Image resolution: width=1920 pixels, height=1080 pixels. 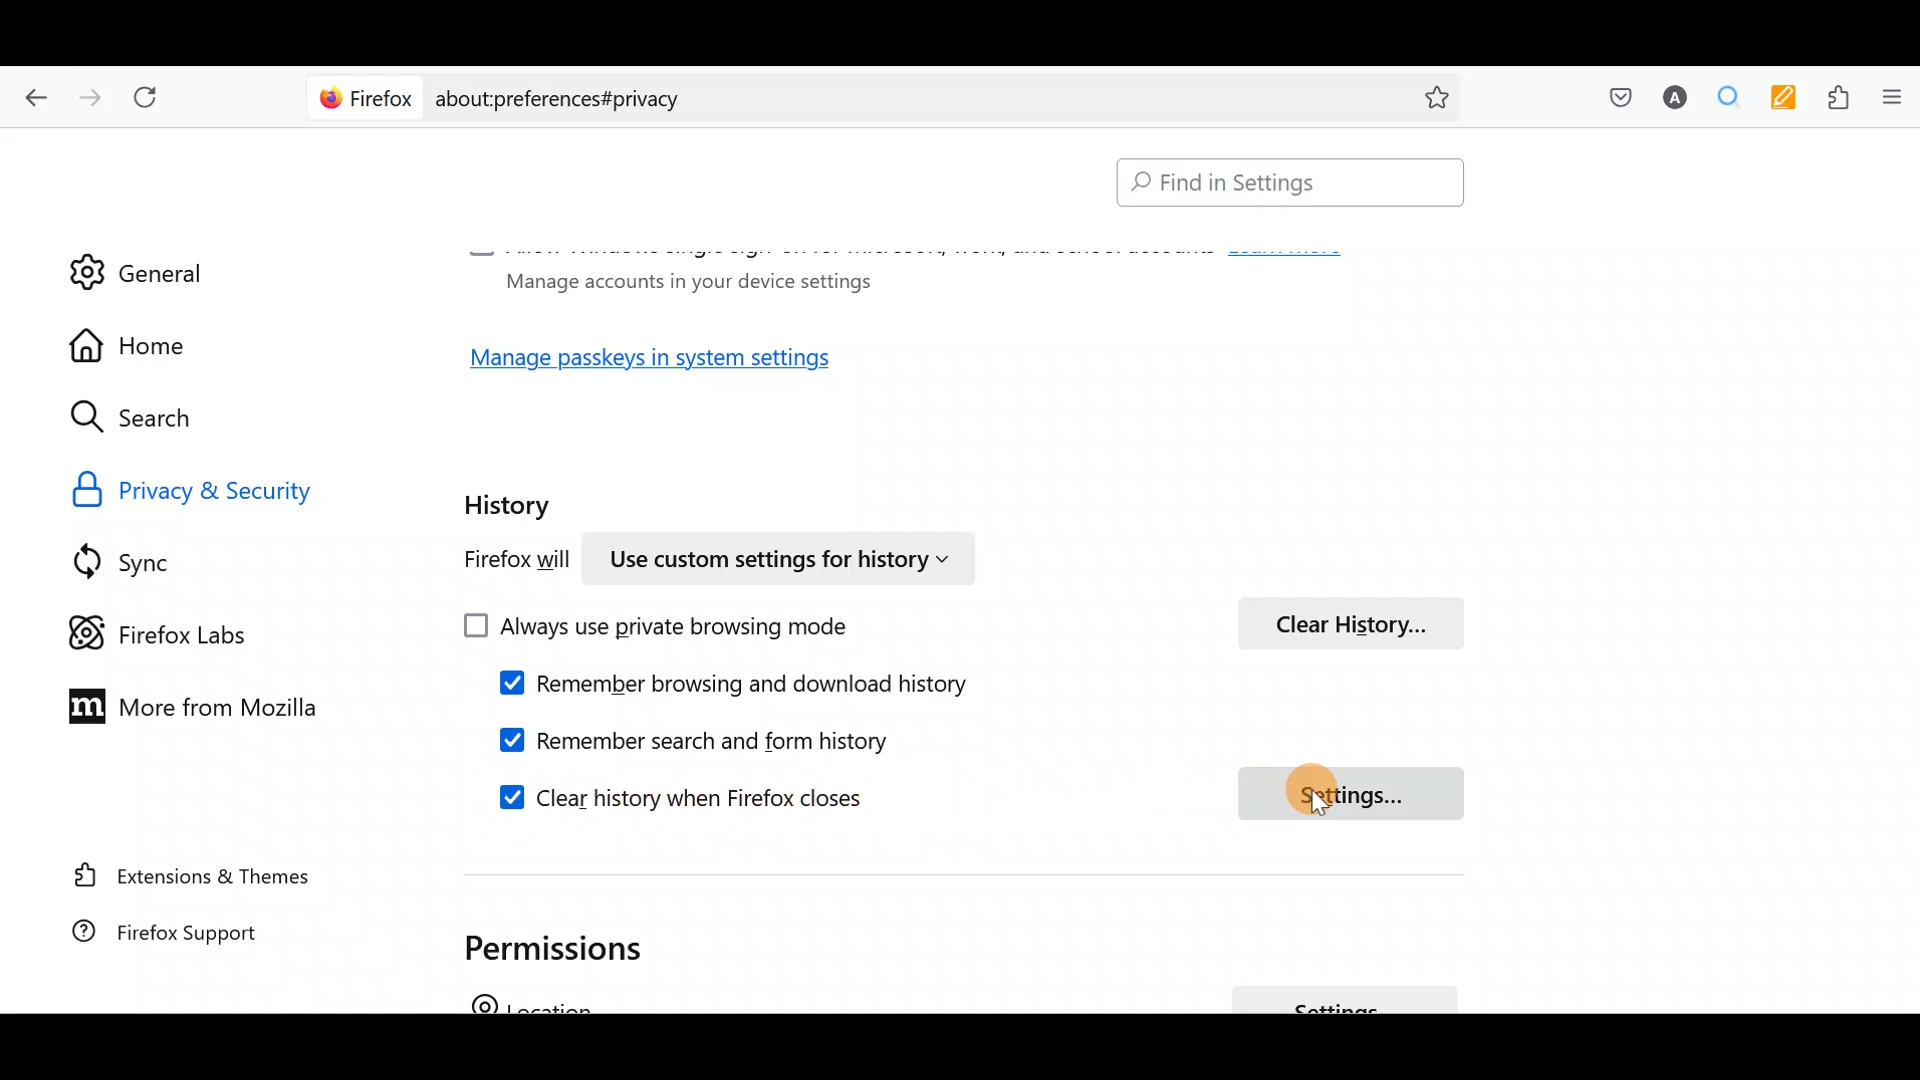 I want to click on Go back one page, so click(x=31, y=95).